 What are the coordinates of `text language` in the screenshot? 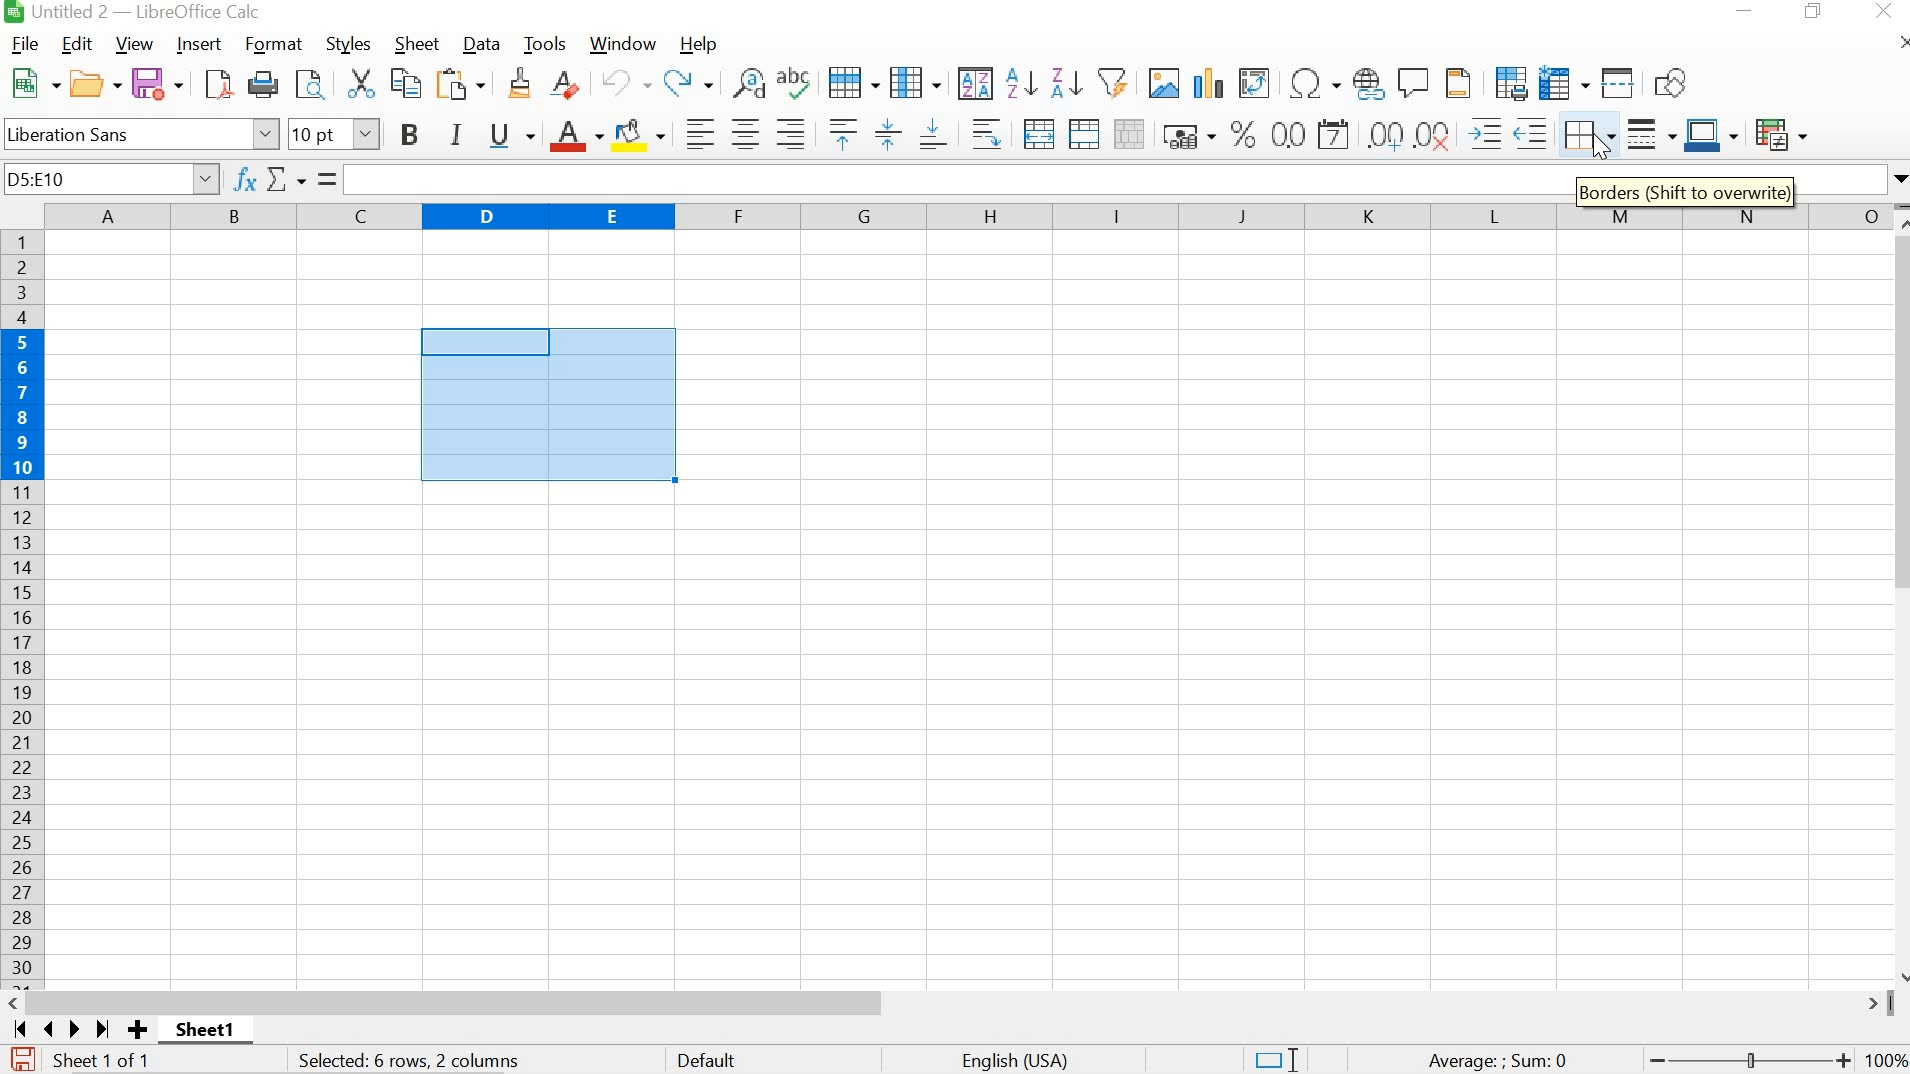 It's located at (1018, 1061).